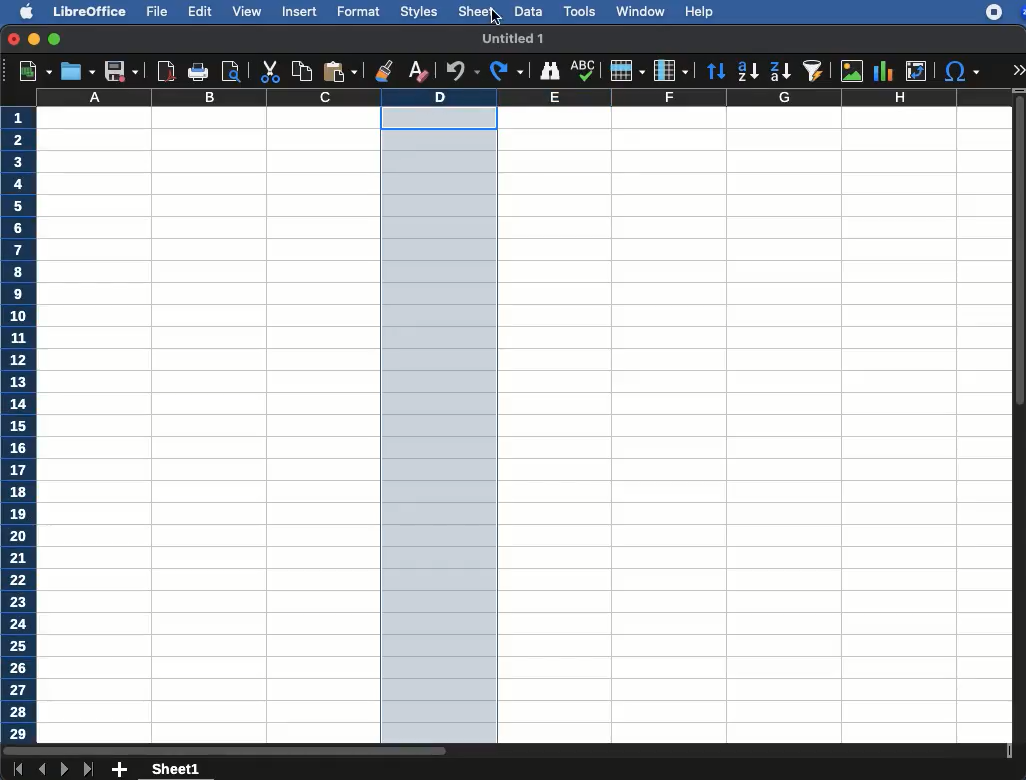  Describe the element at coordinates (916, 71) in the screenshot. I see `pivot table` at that location.